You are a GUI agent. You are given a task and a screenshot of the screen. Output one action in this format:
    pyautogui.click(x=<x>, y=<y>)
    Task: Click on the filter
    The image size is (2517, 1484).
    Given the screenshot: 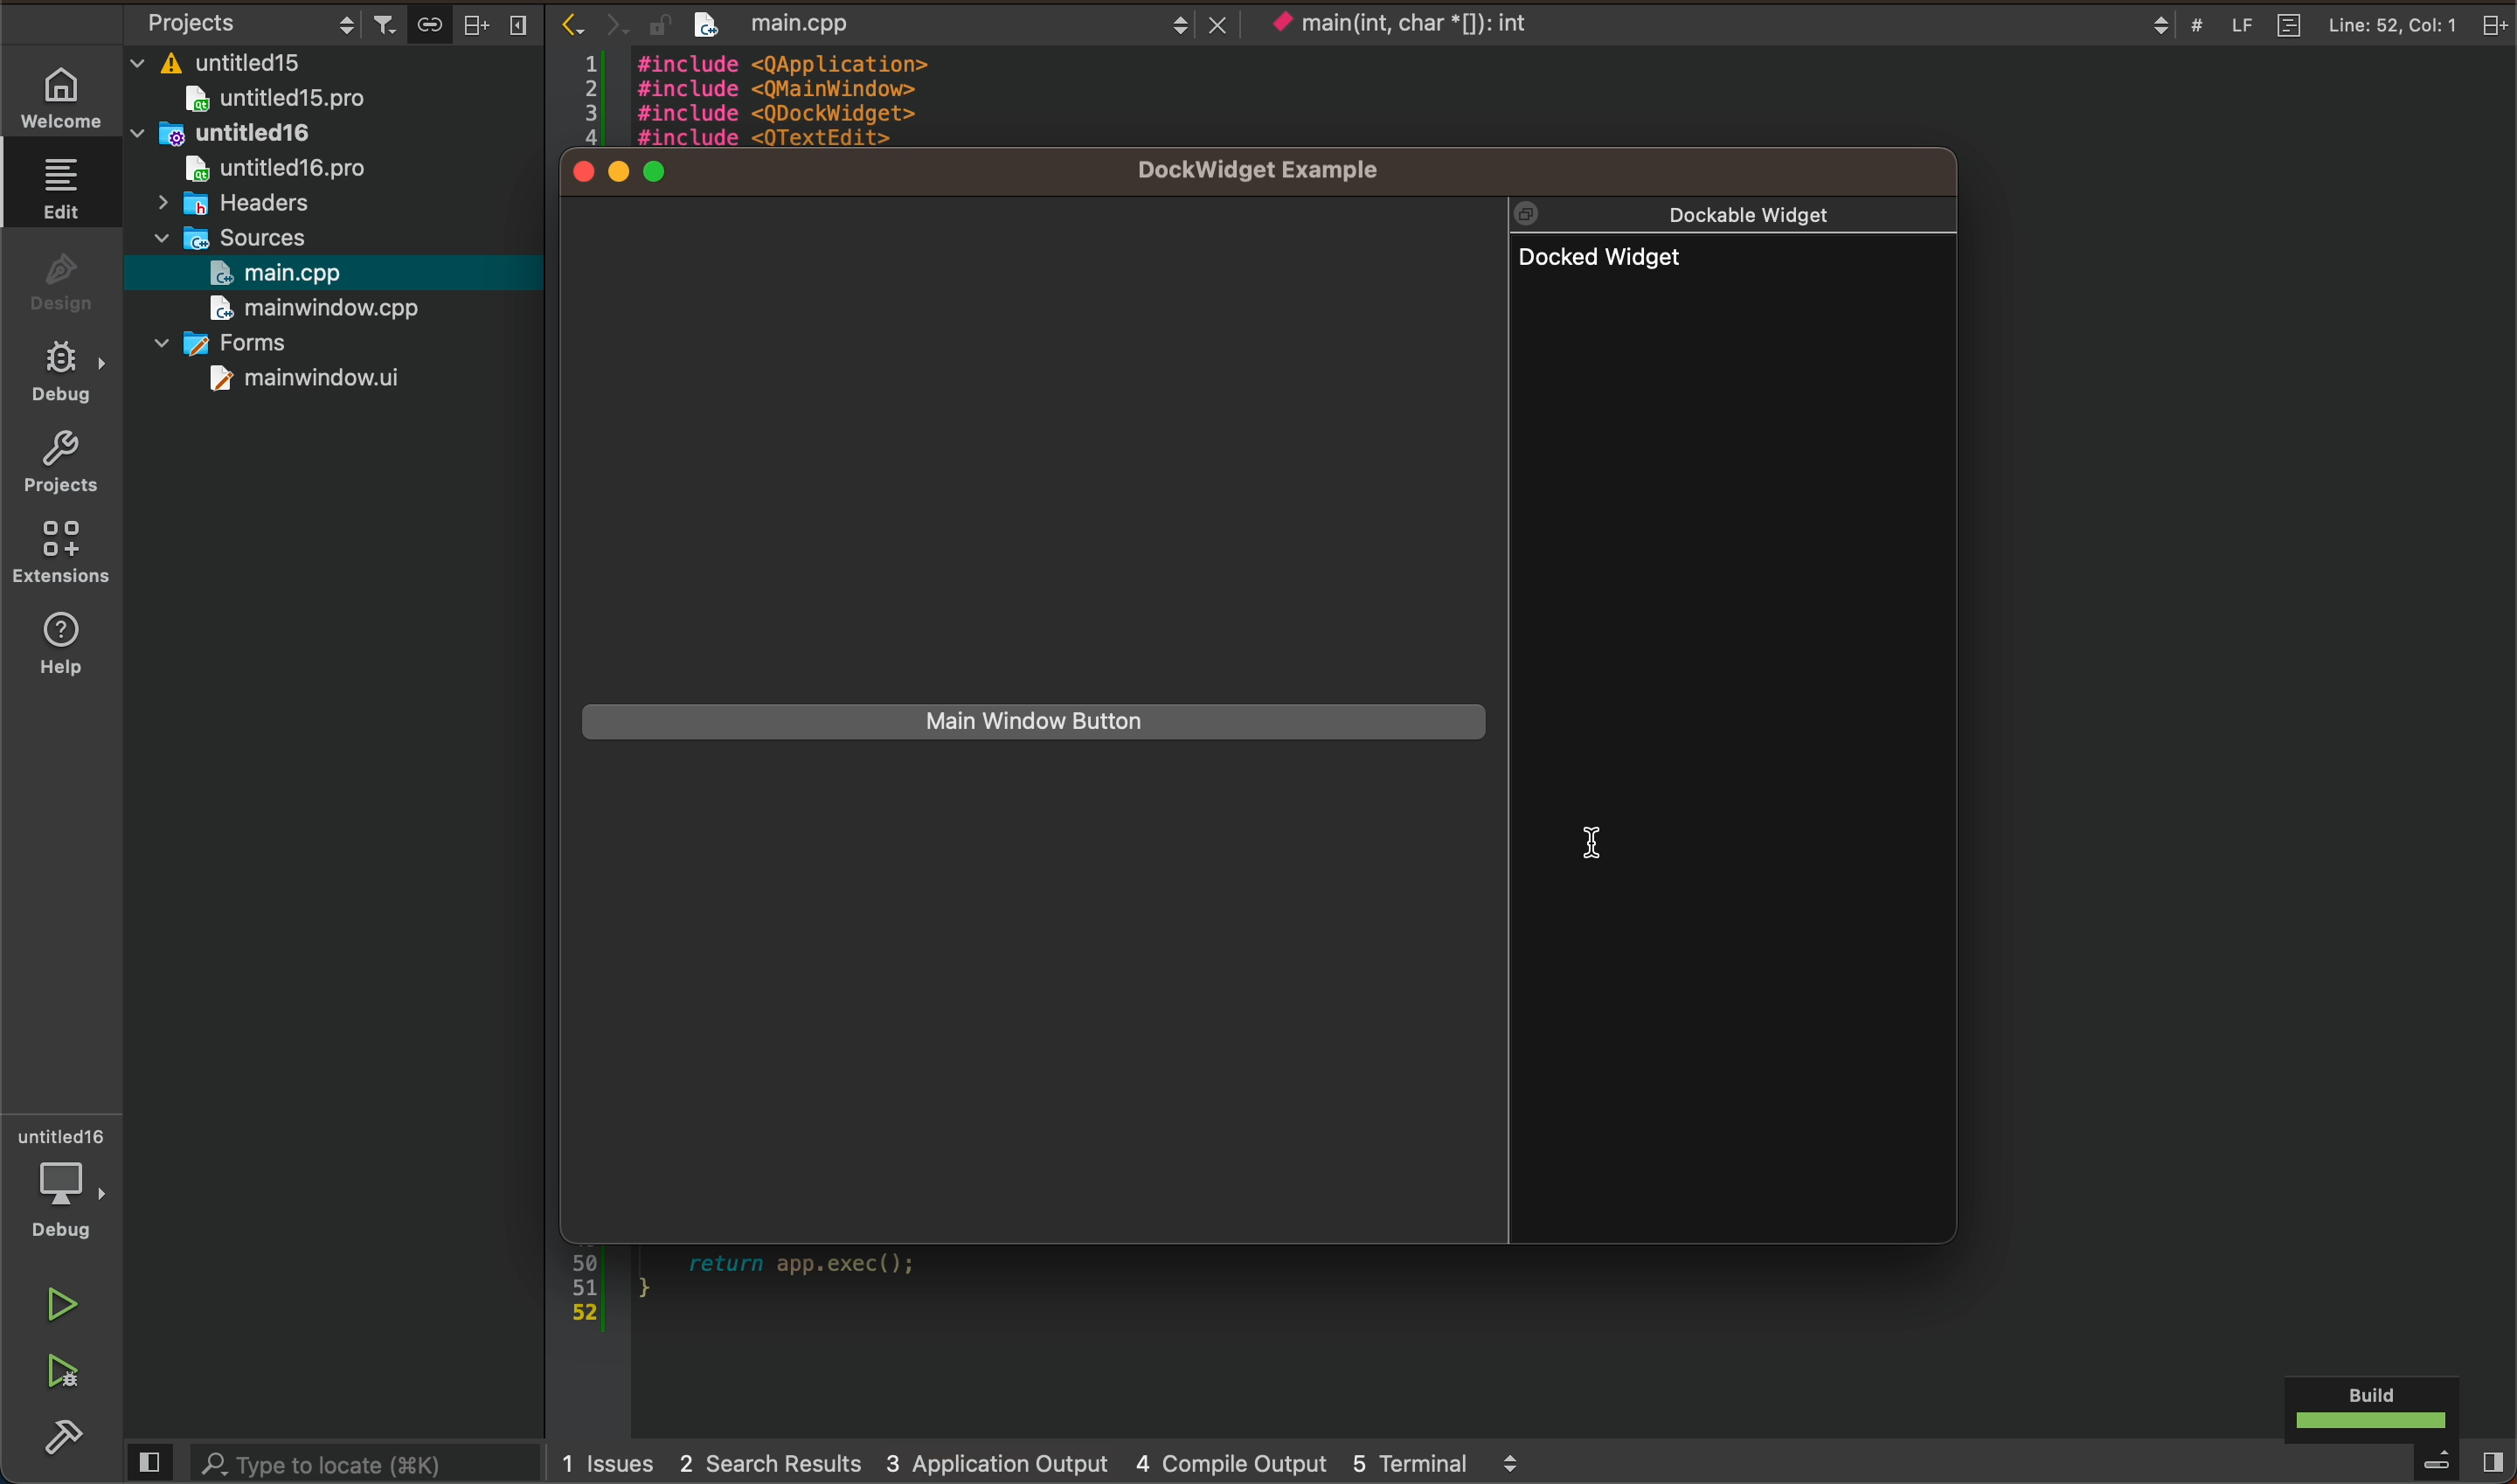 What is the action you would take?
    pyautogui.click(x=388, y=19)
    